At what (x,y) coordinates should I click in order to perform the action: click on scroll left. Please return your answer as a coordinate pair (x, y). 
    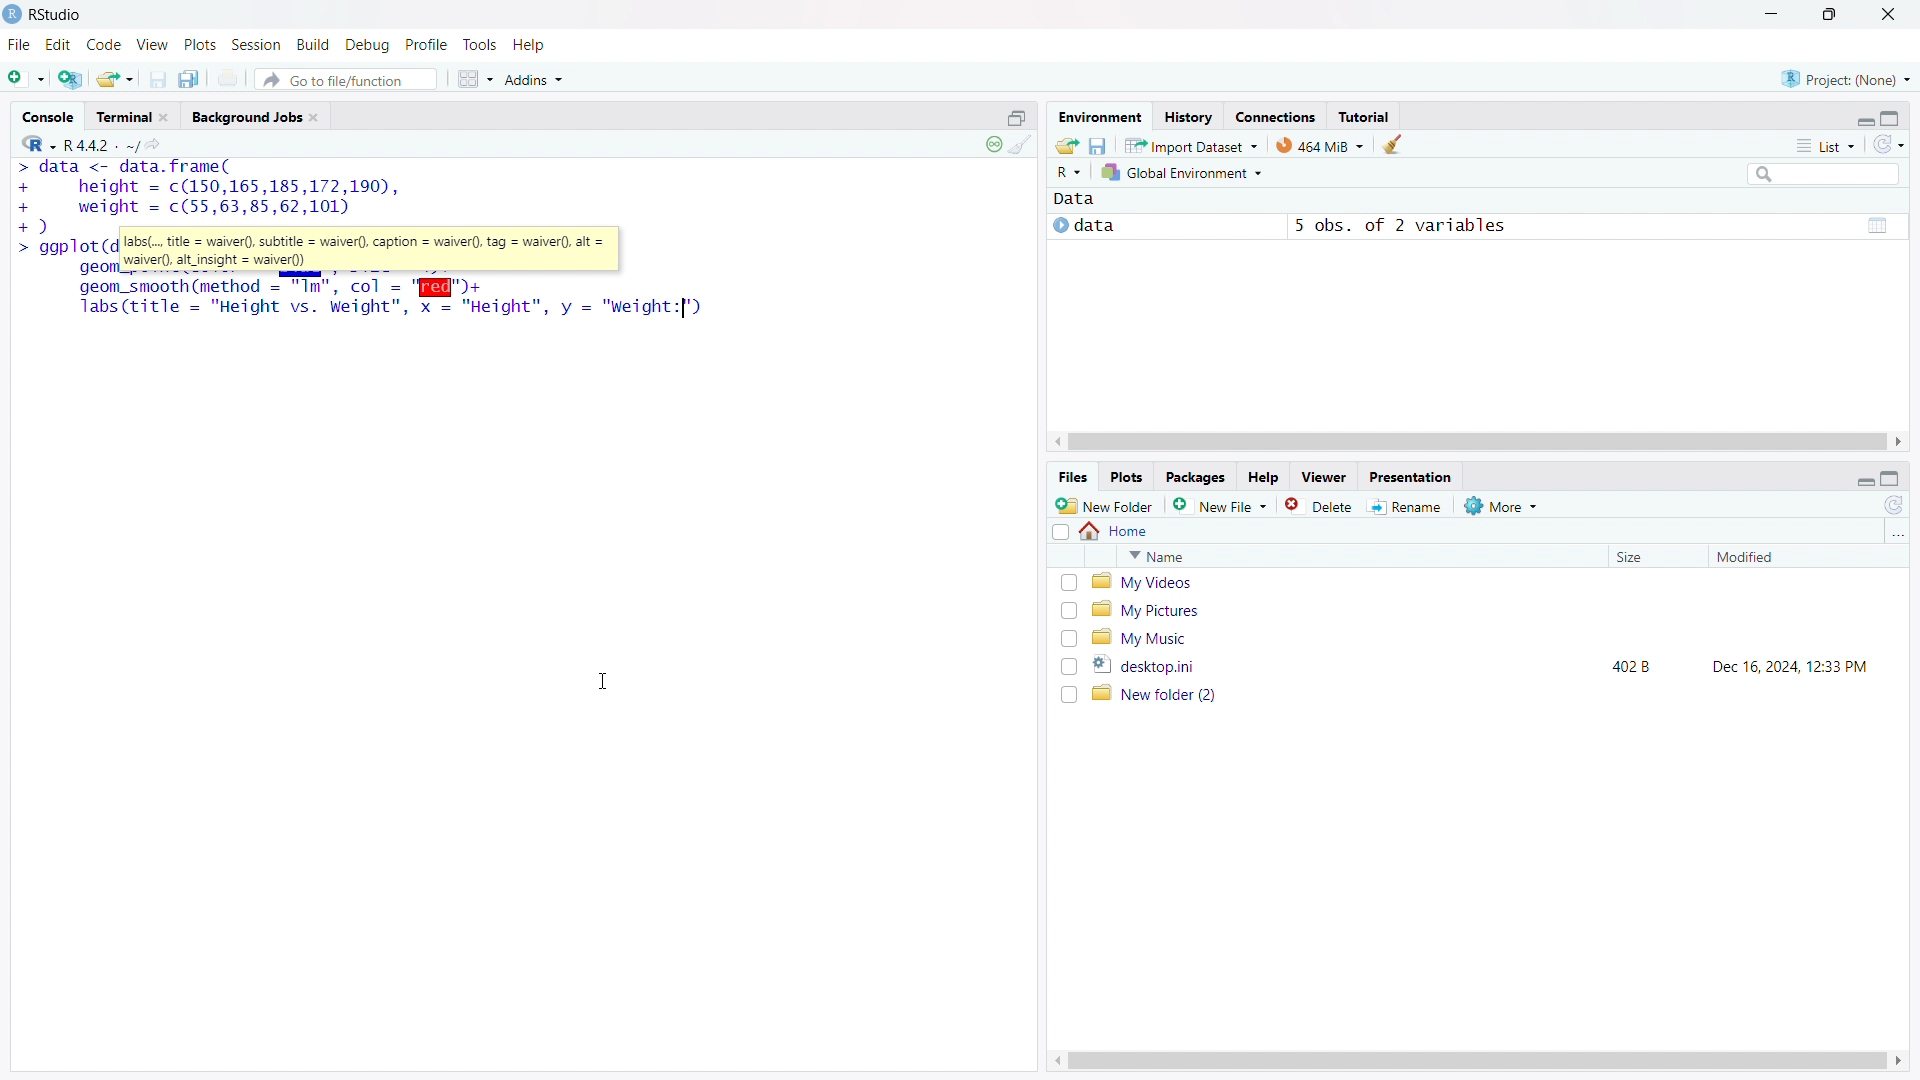
    Looking at the image, I should click on (1053, 1061).